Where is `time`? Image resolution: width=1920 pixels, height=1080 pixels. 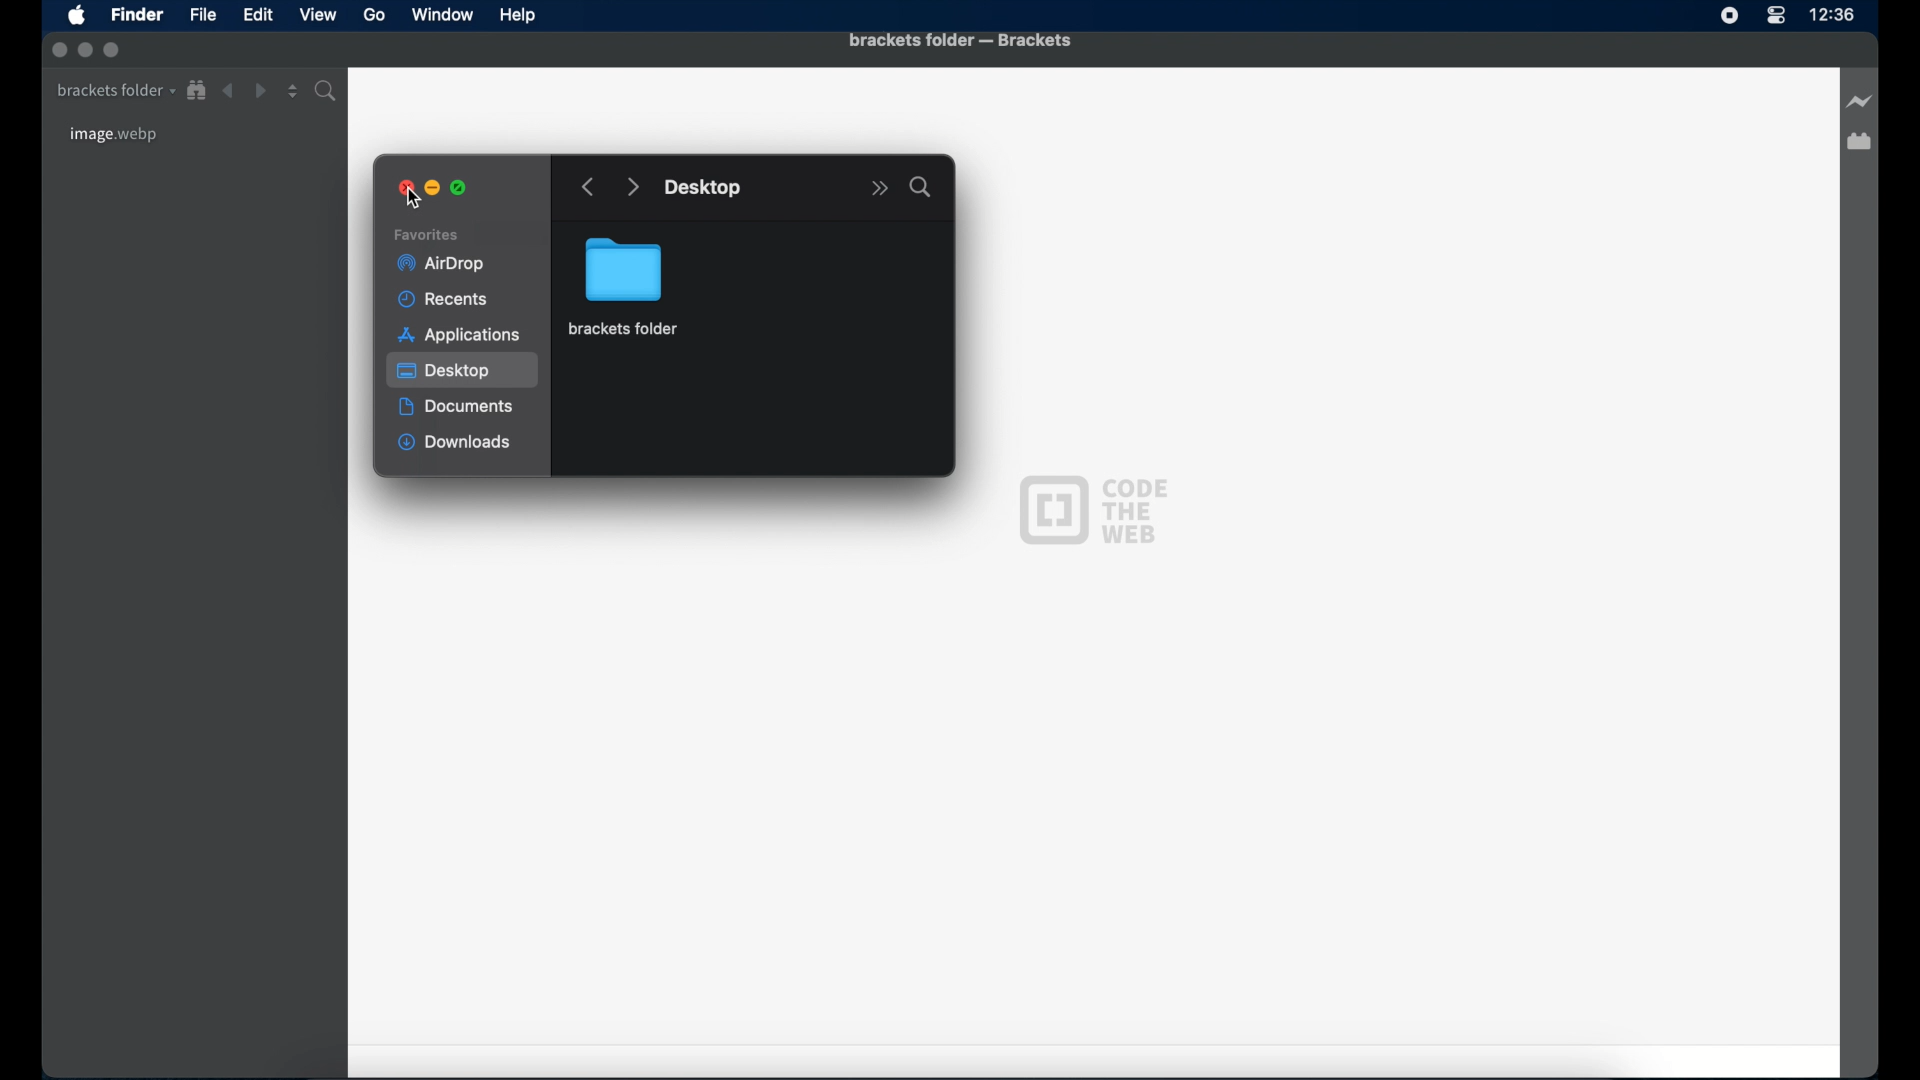 time is located at coordinates (1832, 14).